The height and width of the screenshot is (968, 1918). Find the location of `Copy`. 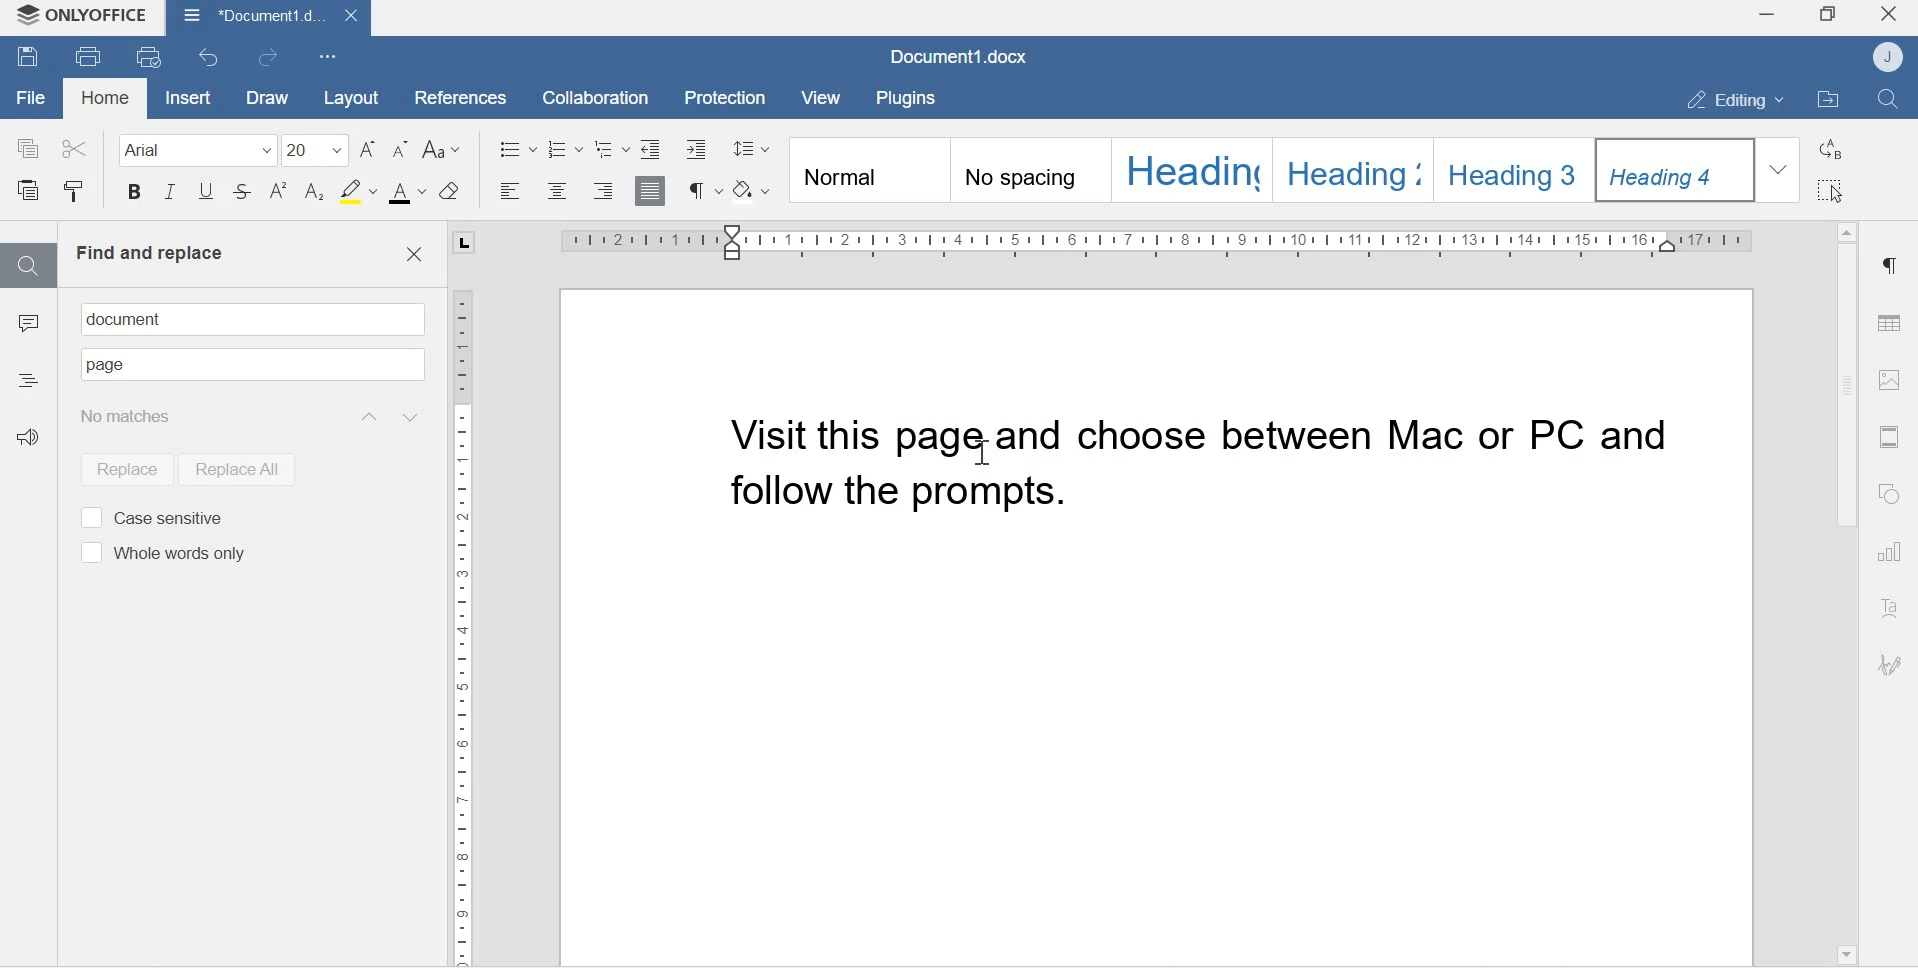

Copy is located at coordinates (29, 147).